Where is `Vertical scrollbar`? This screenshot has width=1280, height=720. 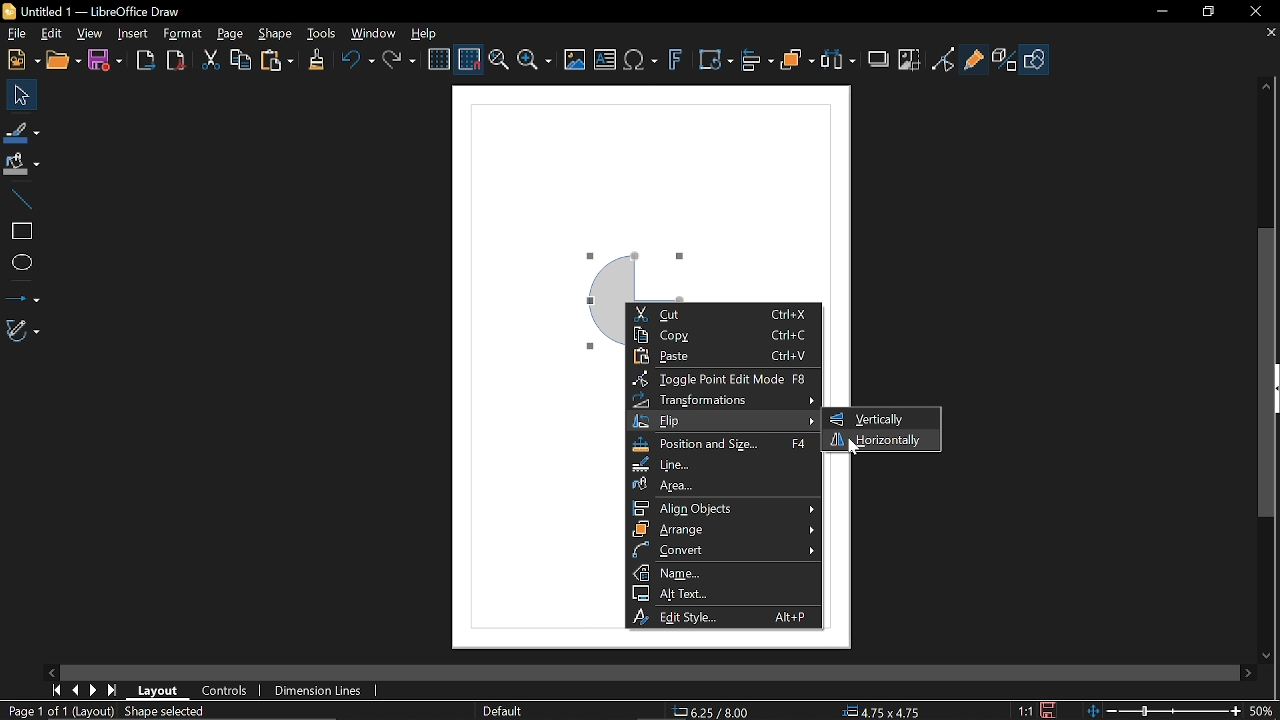
Vertical scrollbar is located at coordinates (1267, 371).